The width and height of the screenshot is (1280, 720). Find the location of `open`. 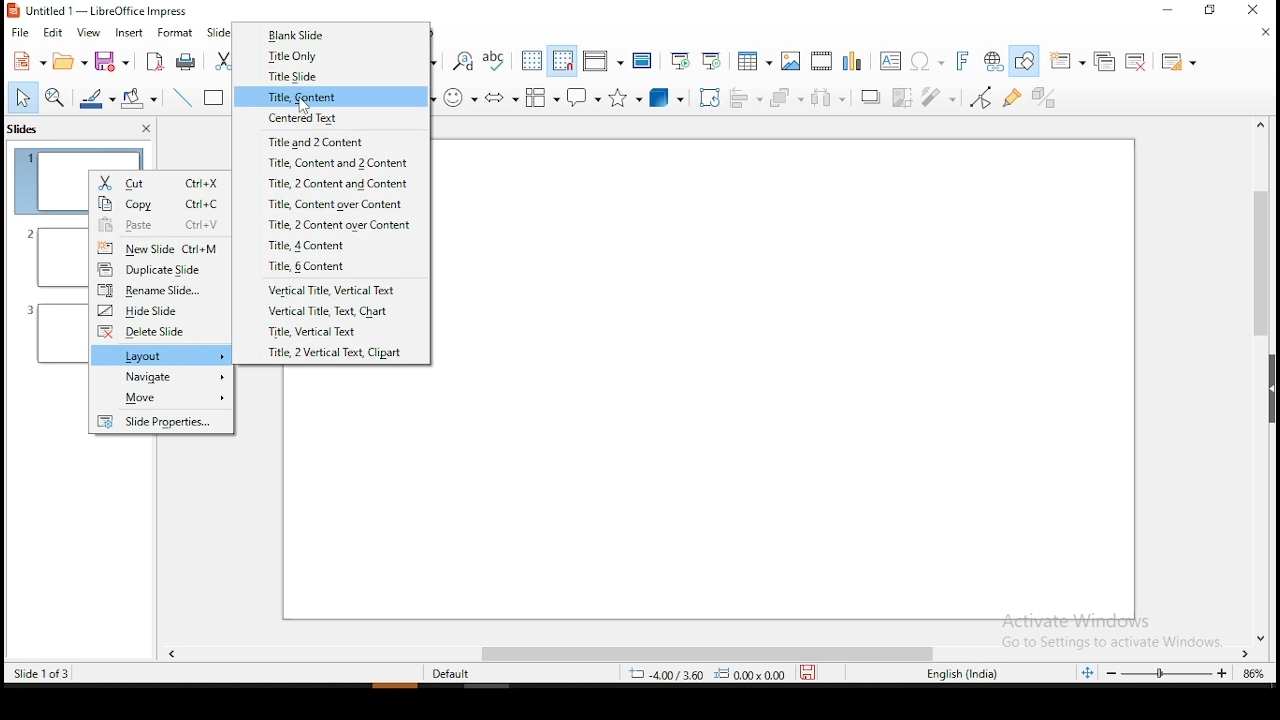

open is located at coordinates (70, 59).